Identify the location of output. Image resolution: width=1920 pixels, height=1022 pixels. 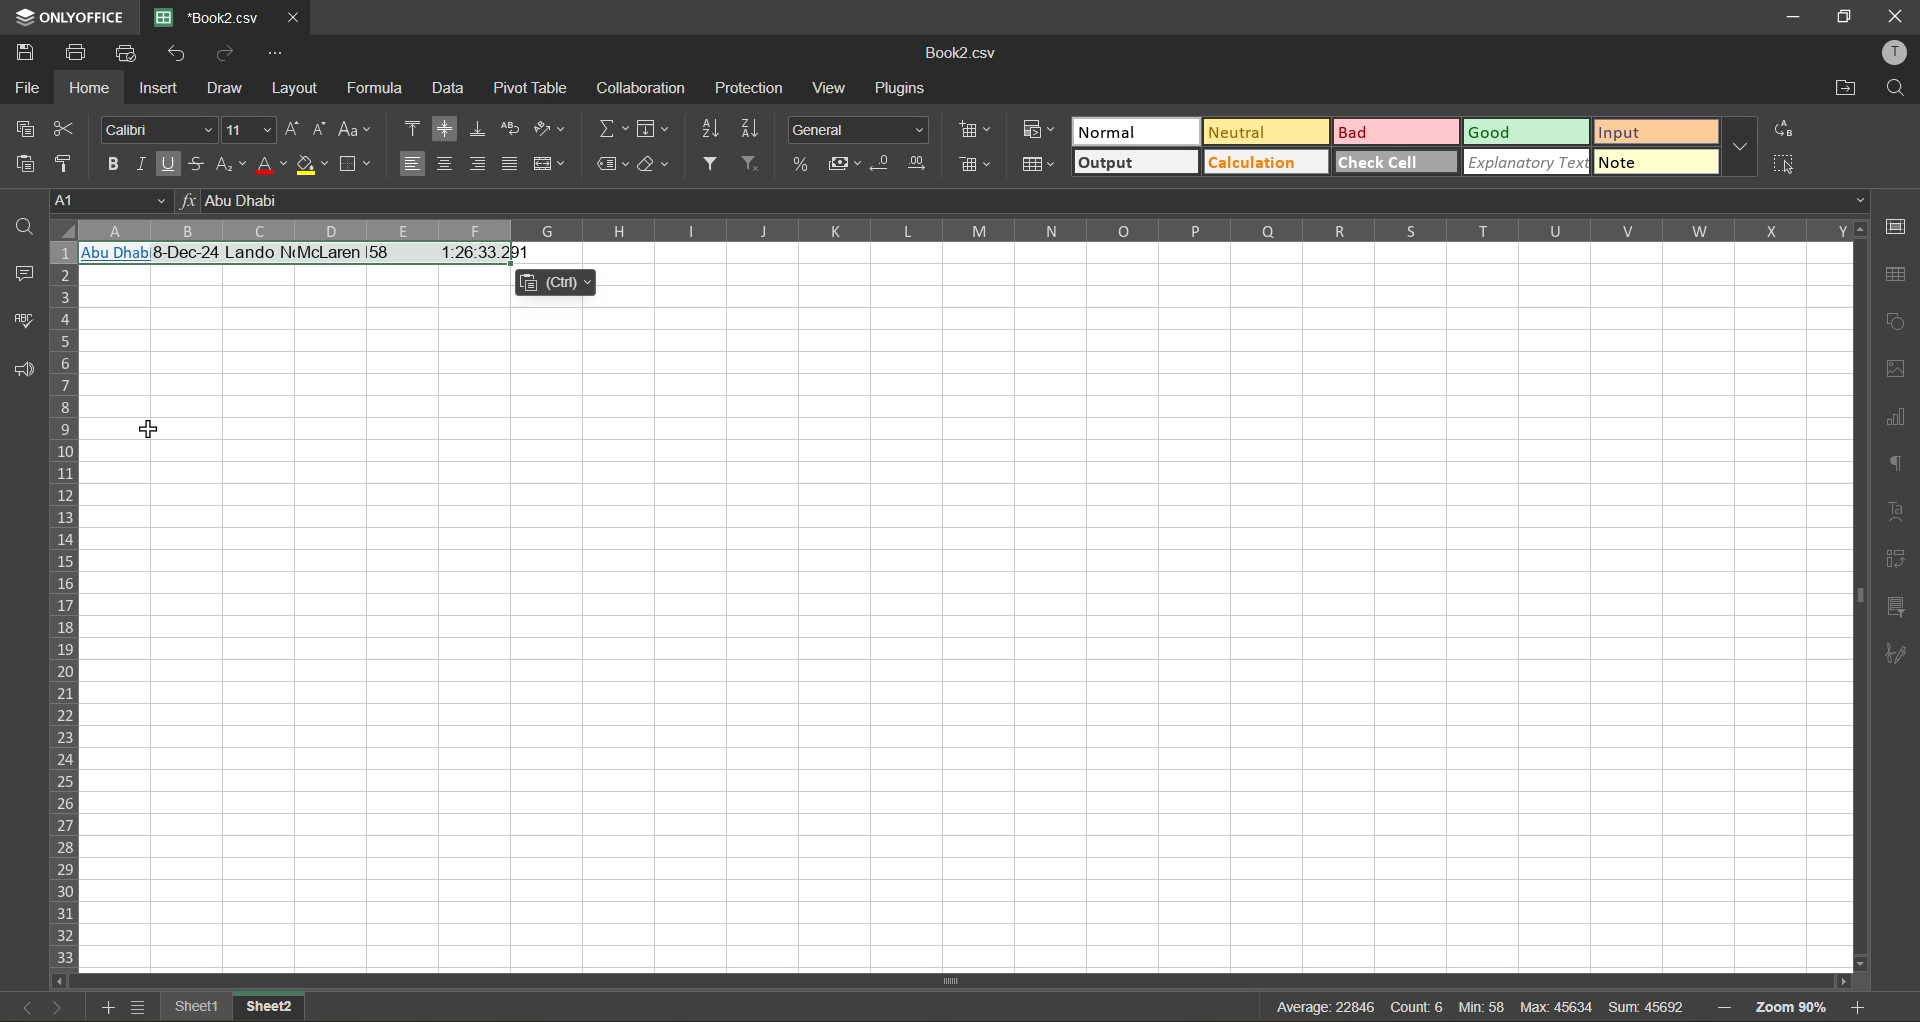
(1136, 164).